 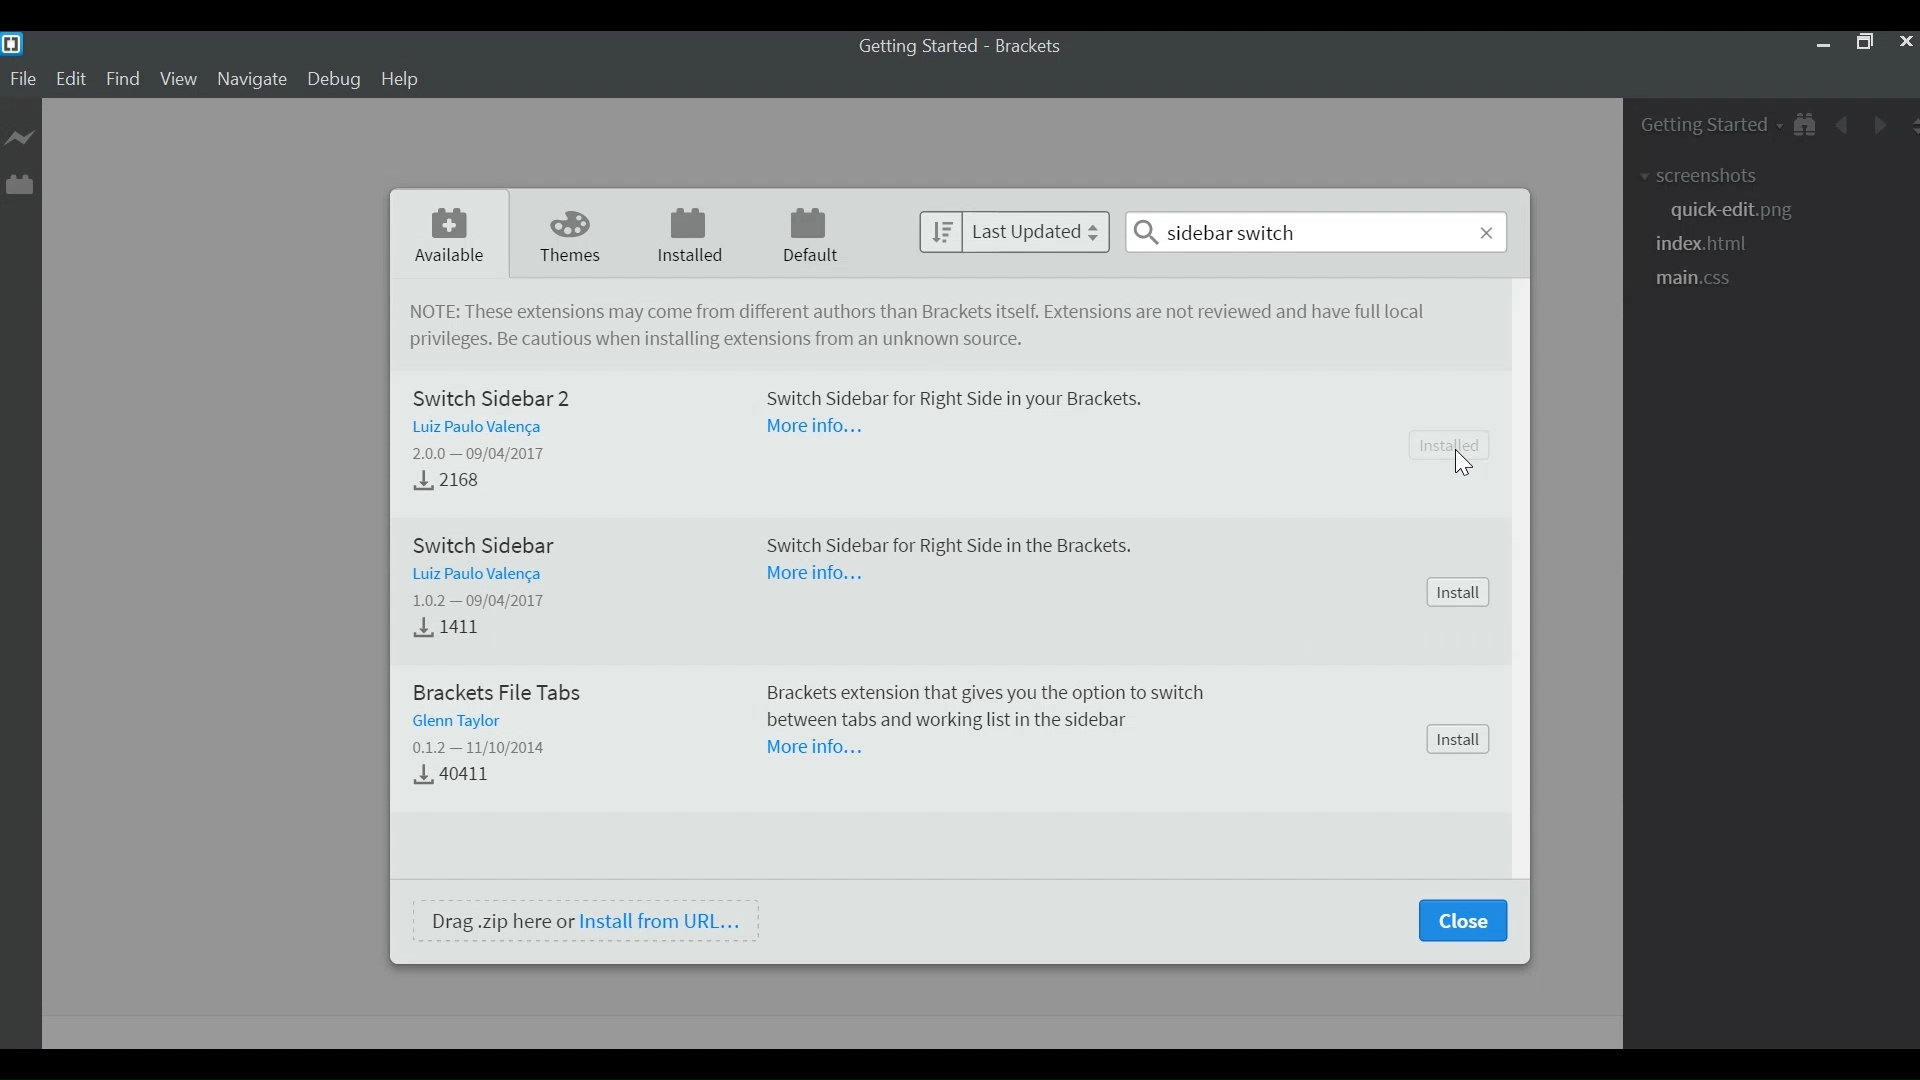 What do you see at coordinates (1823, 44) in the screenshot?
I see `minimize` at bounding box center [1823, 44].